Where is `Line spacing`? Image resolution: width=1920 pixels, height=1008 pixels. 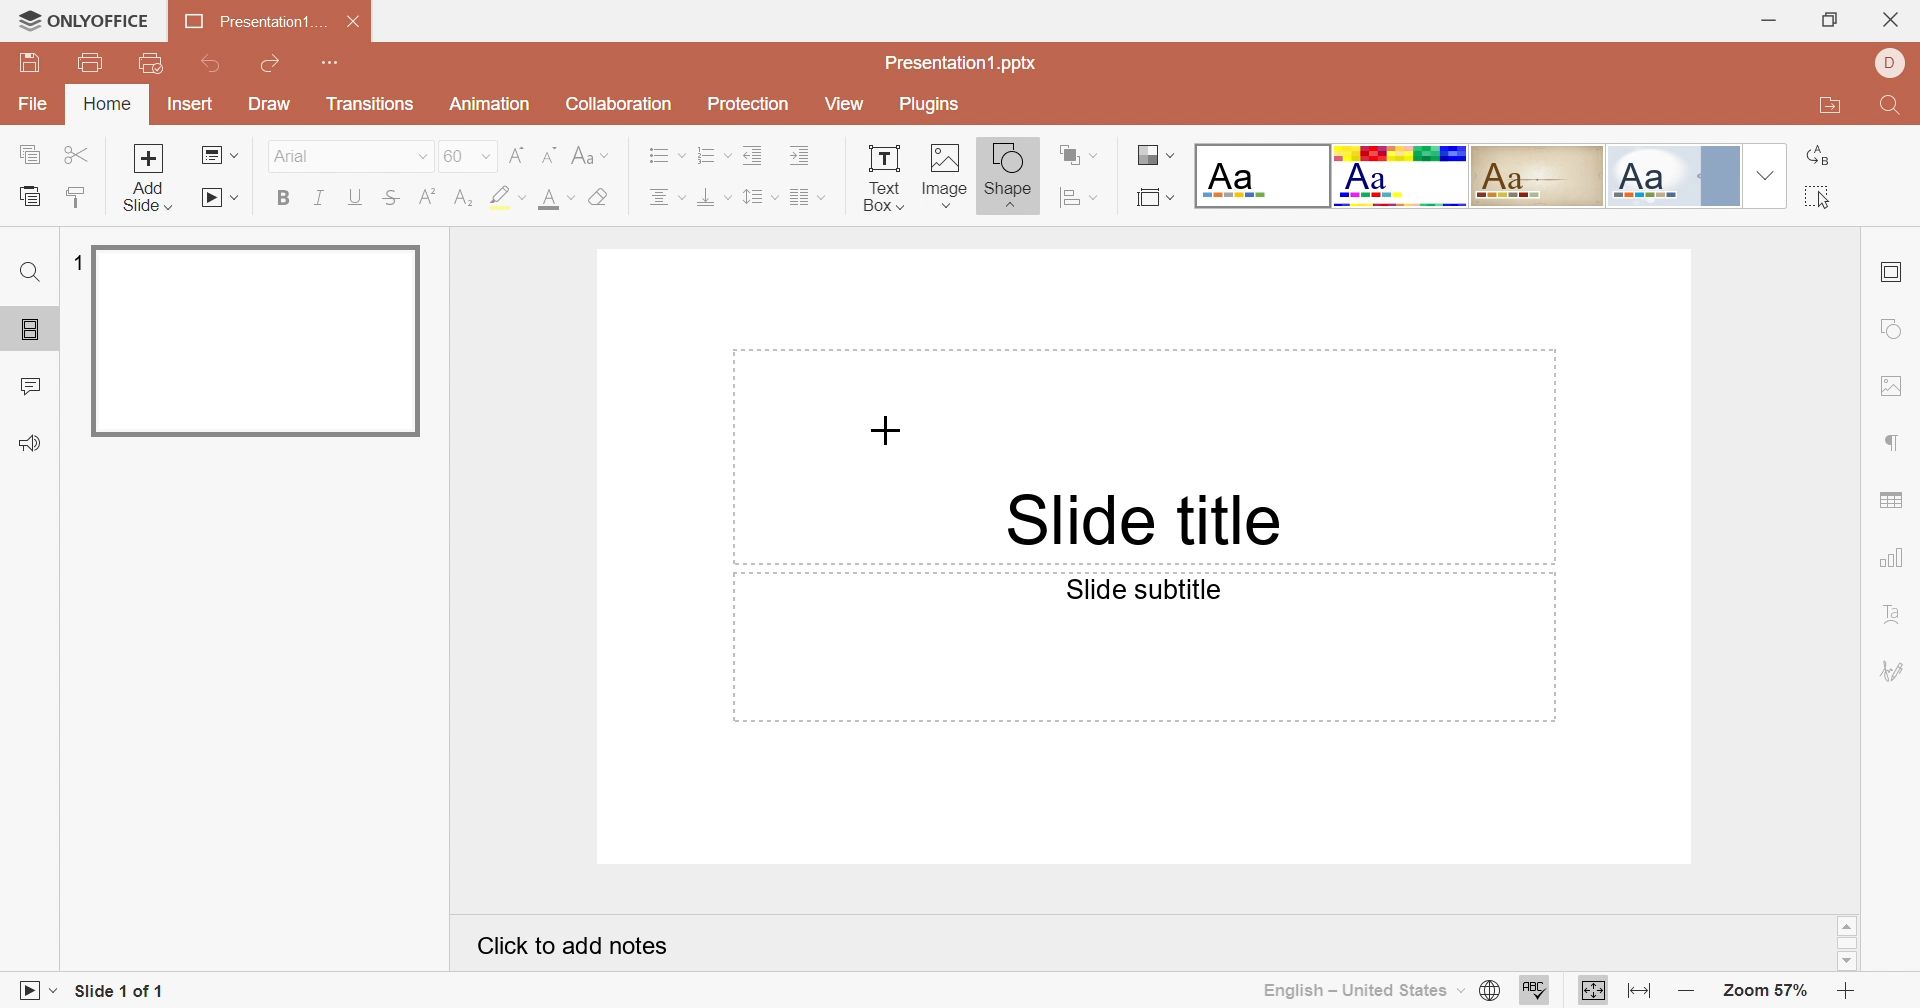 Line spacing is located at coordinates (761, 197).